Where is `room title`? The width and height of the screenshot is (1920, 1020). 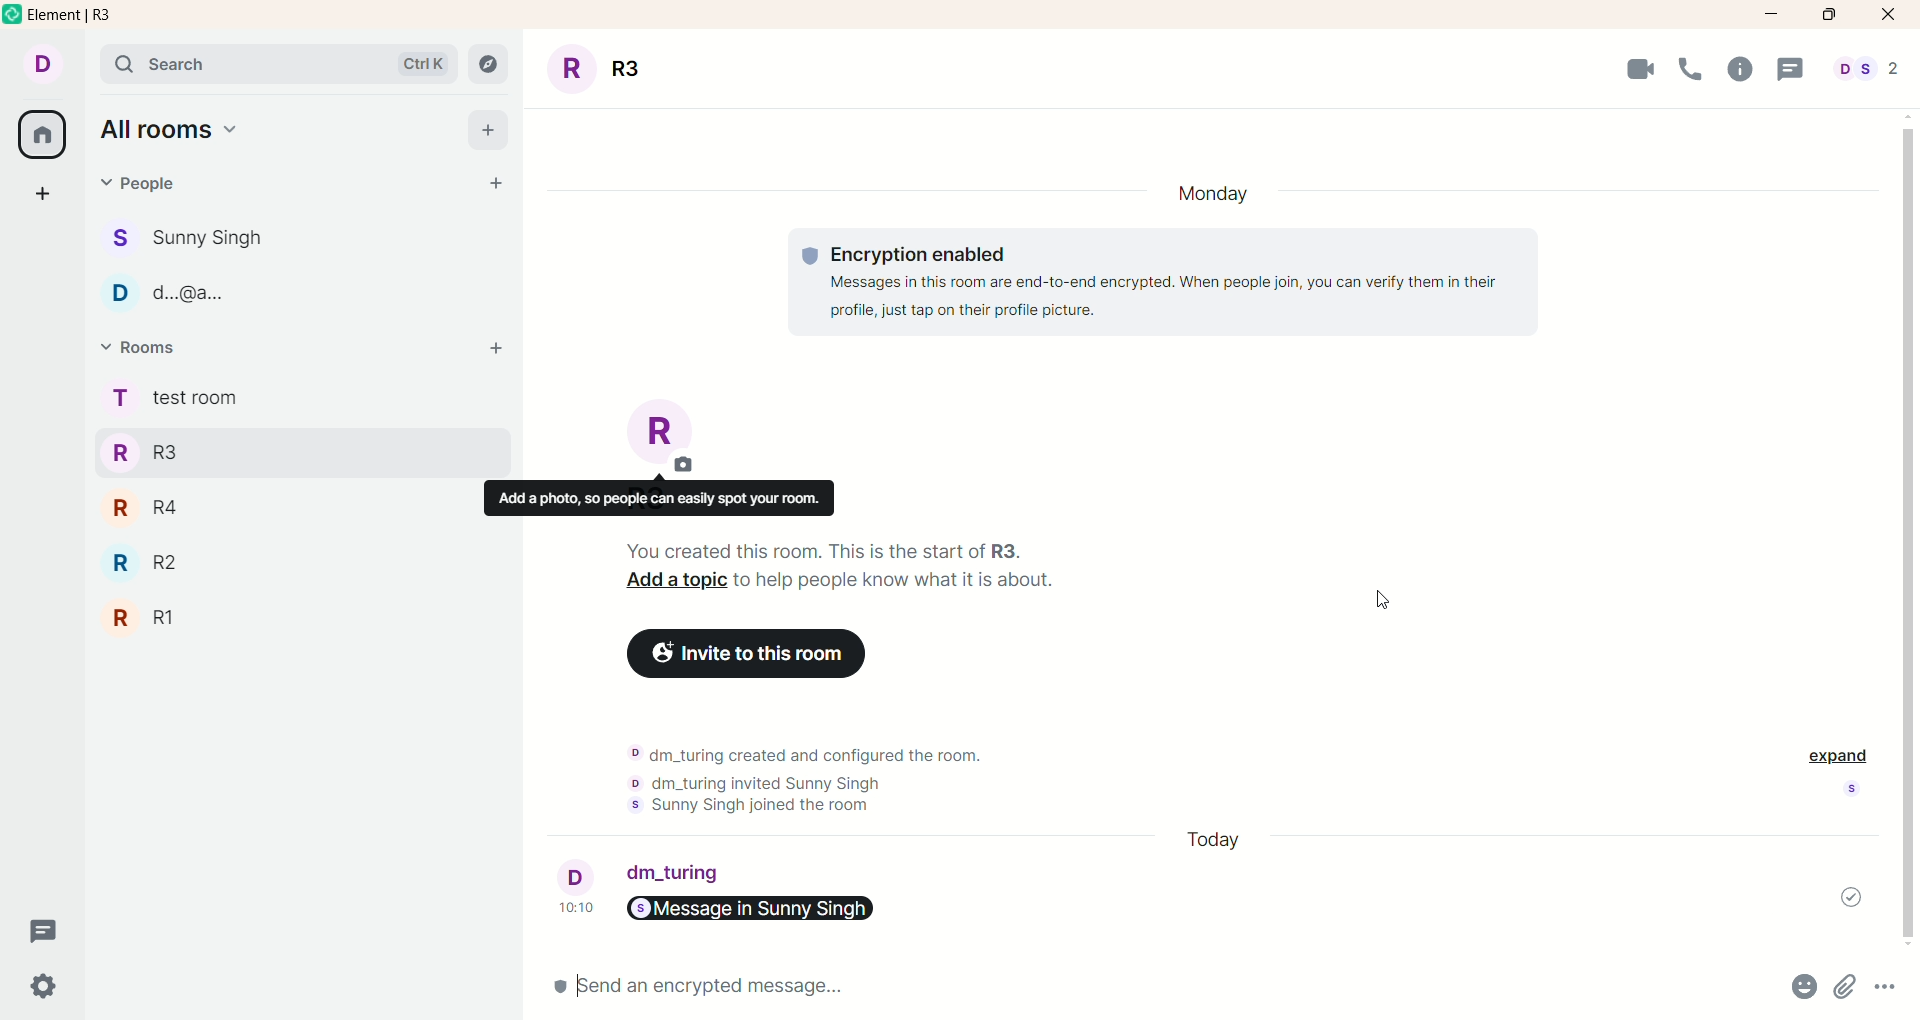 room title is located at coordinates (673, 439).